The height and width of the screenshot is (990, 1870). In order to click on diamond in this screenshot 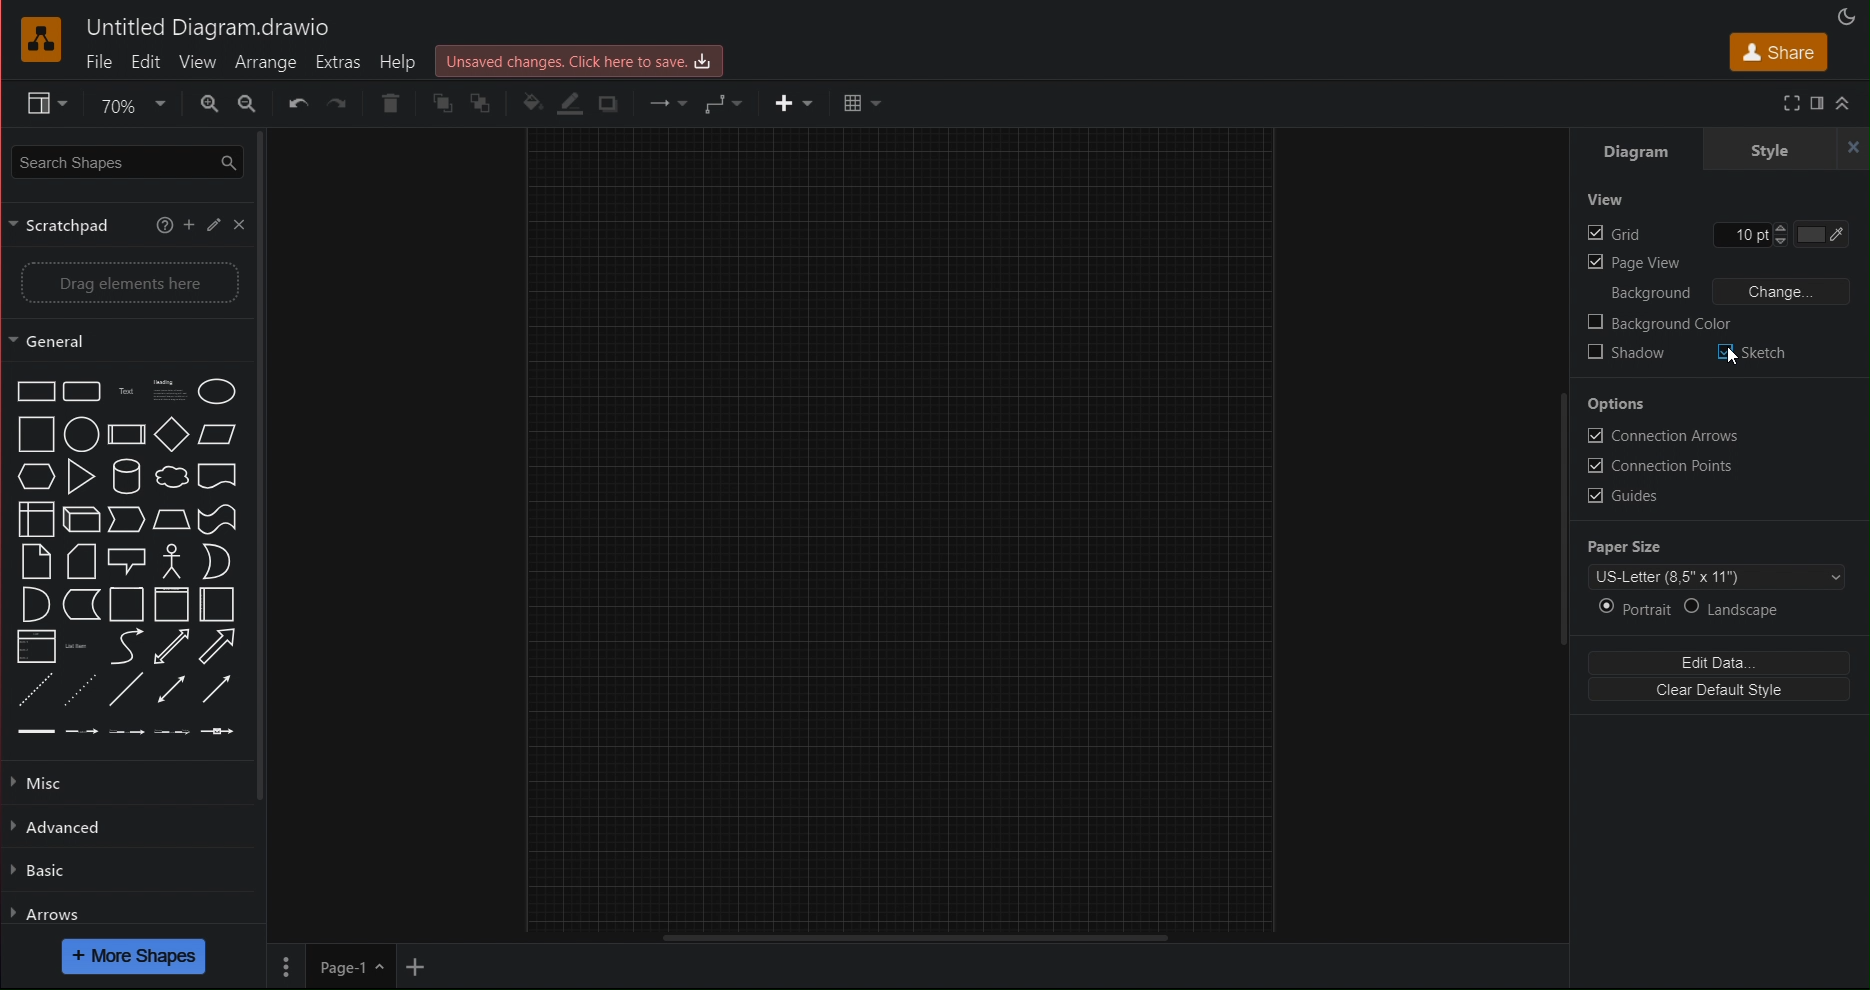, I will do `click(172, 435)`.